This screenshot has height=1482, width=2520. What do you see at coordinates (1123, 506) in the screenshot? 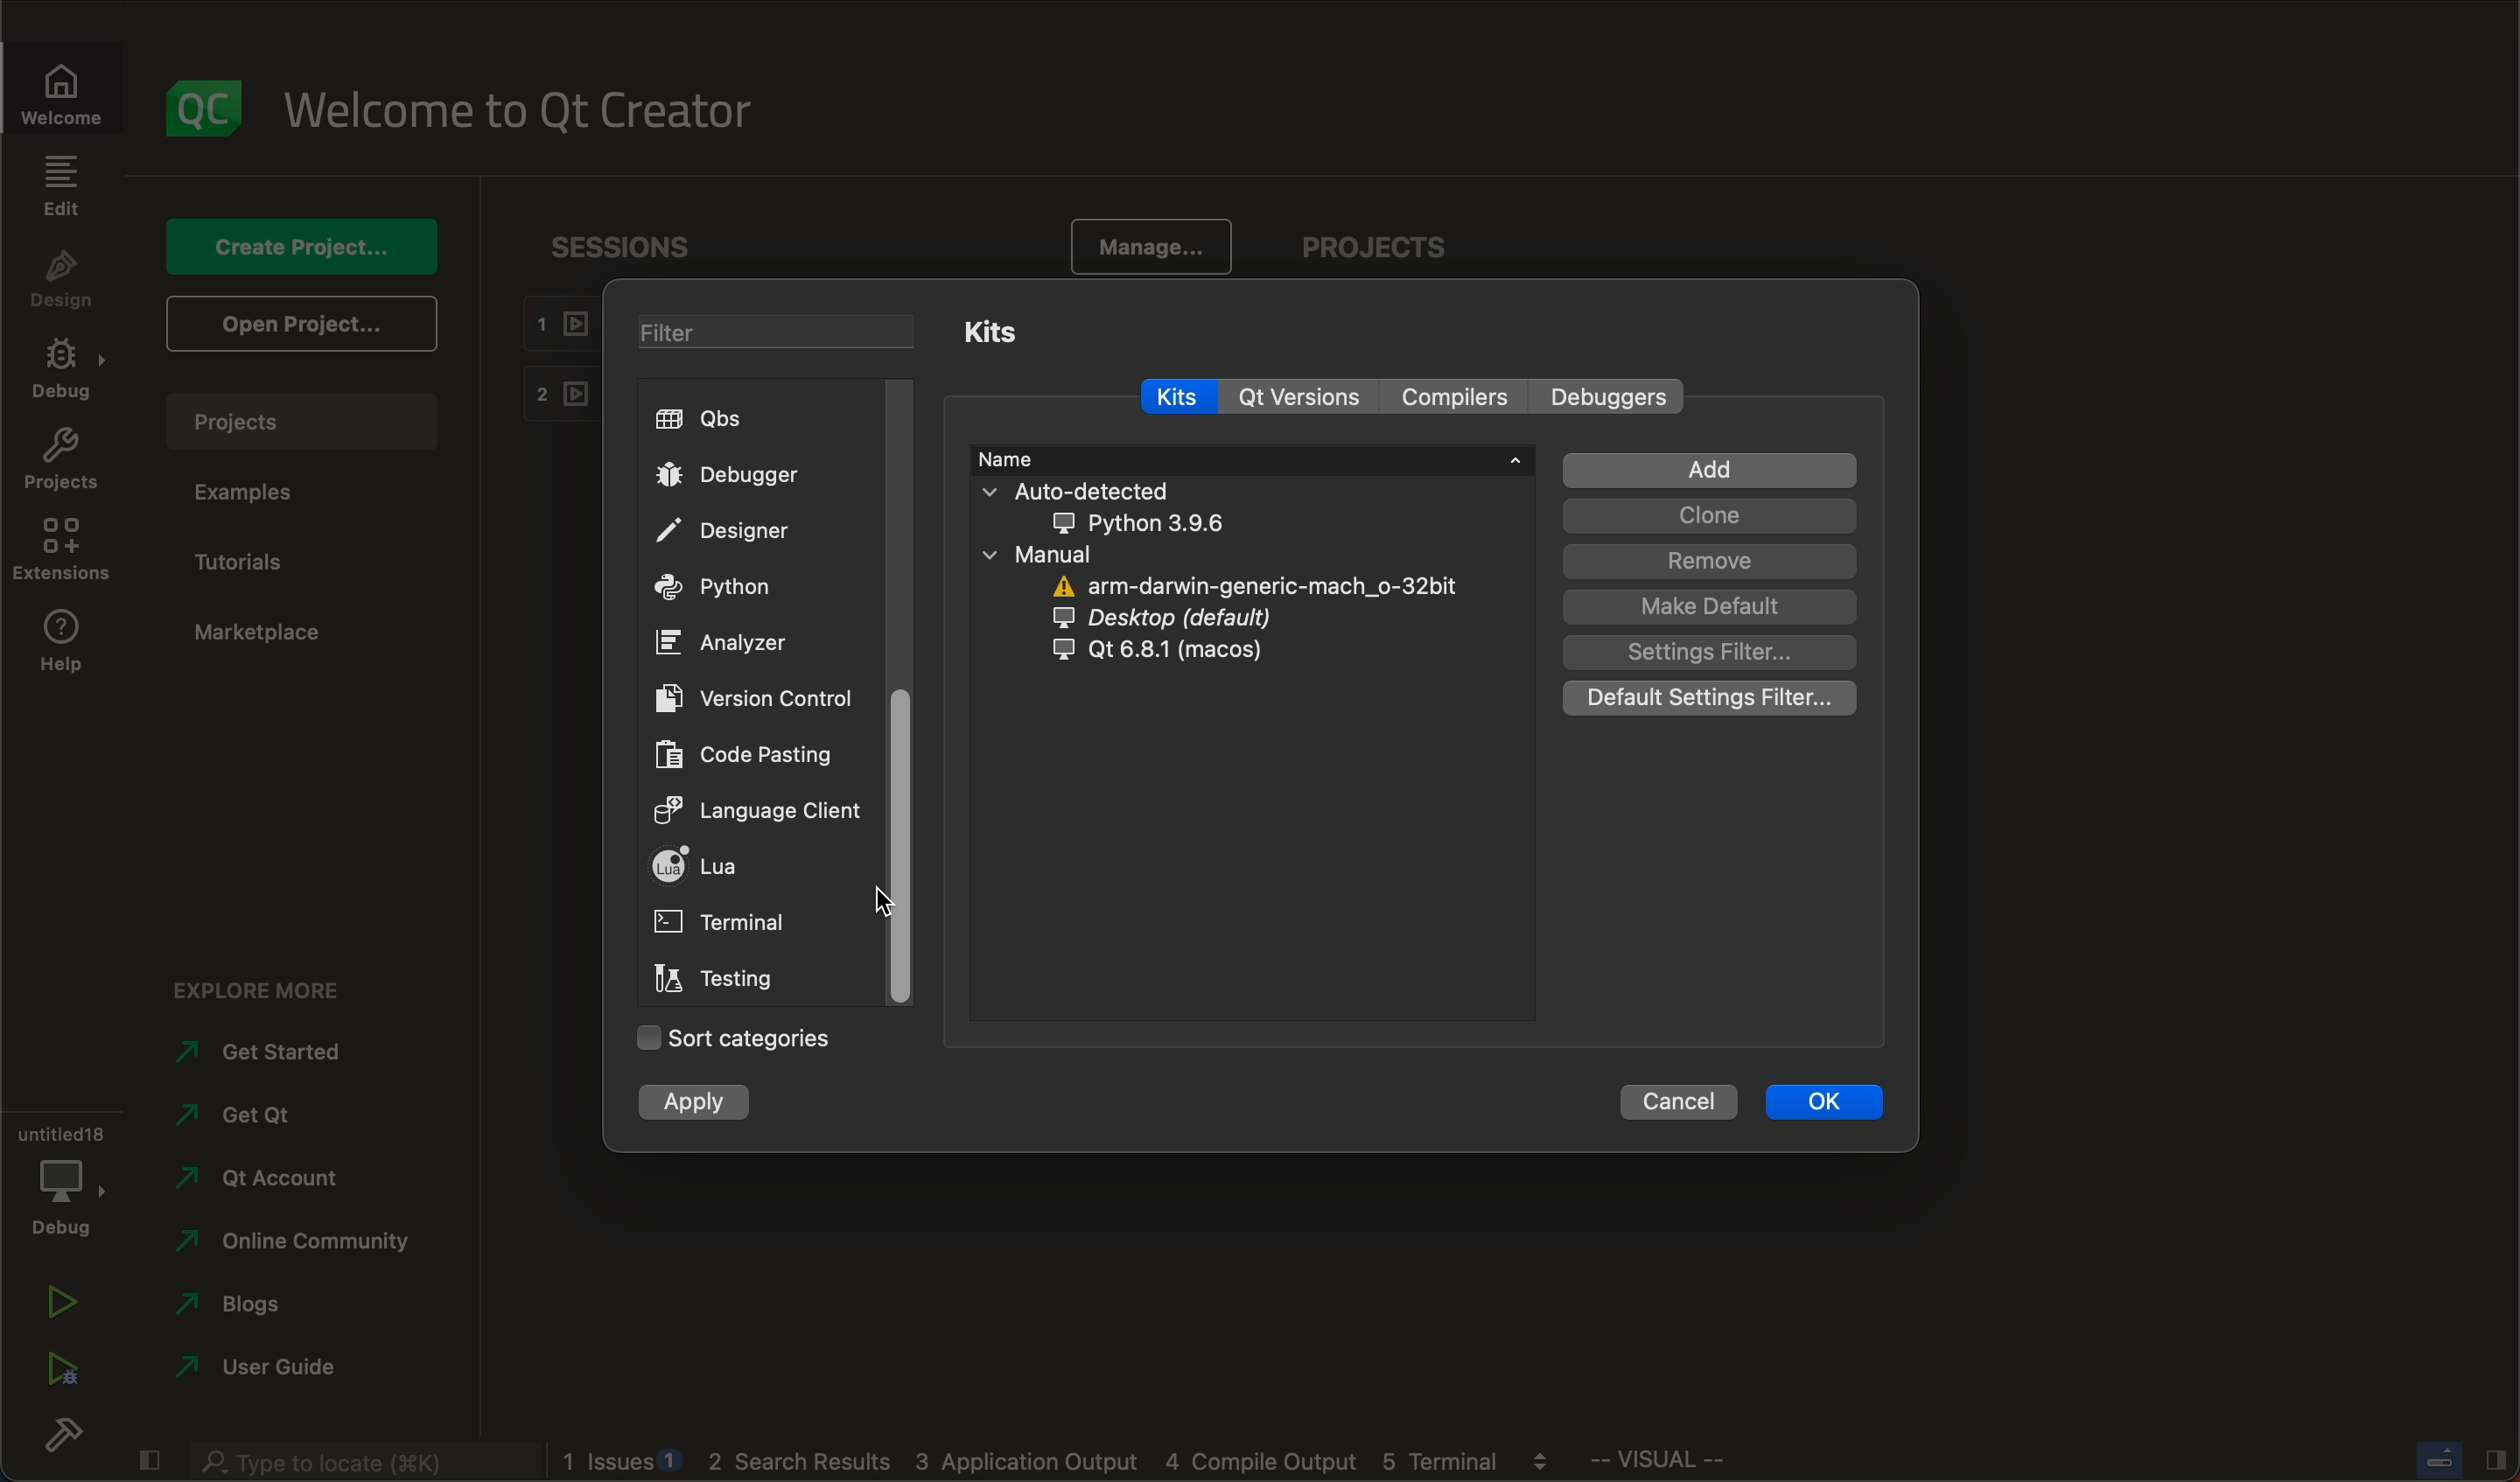
I see `auto detected` at bounding box center [1123, 506].